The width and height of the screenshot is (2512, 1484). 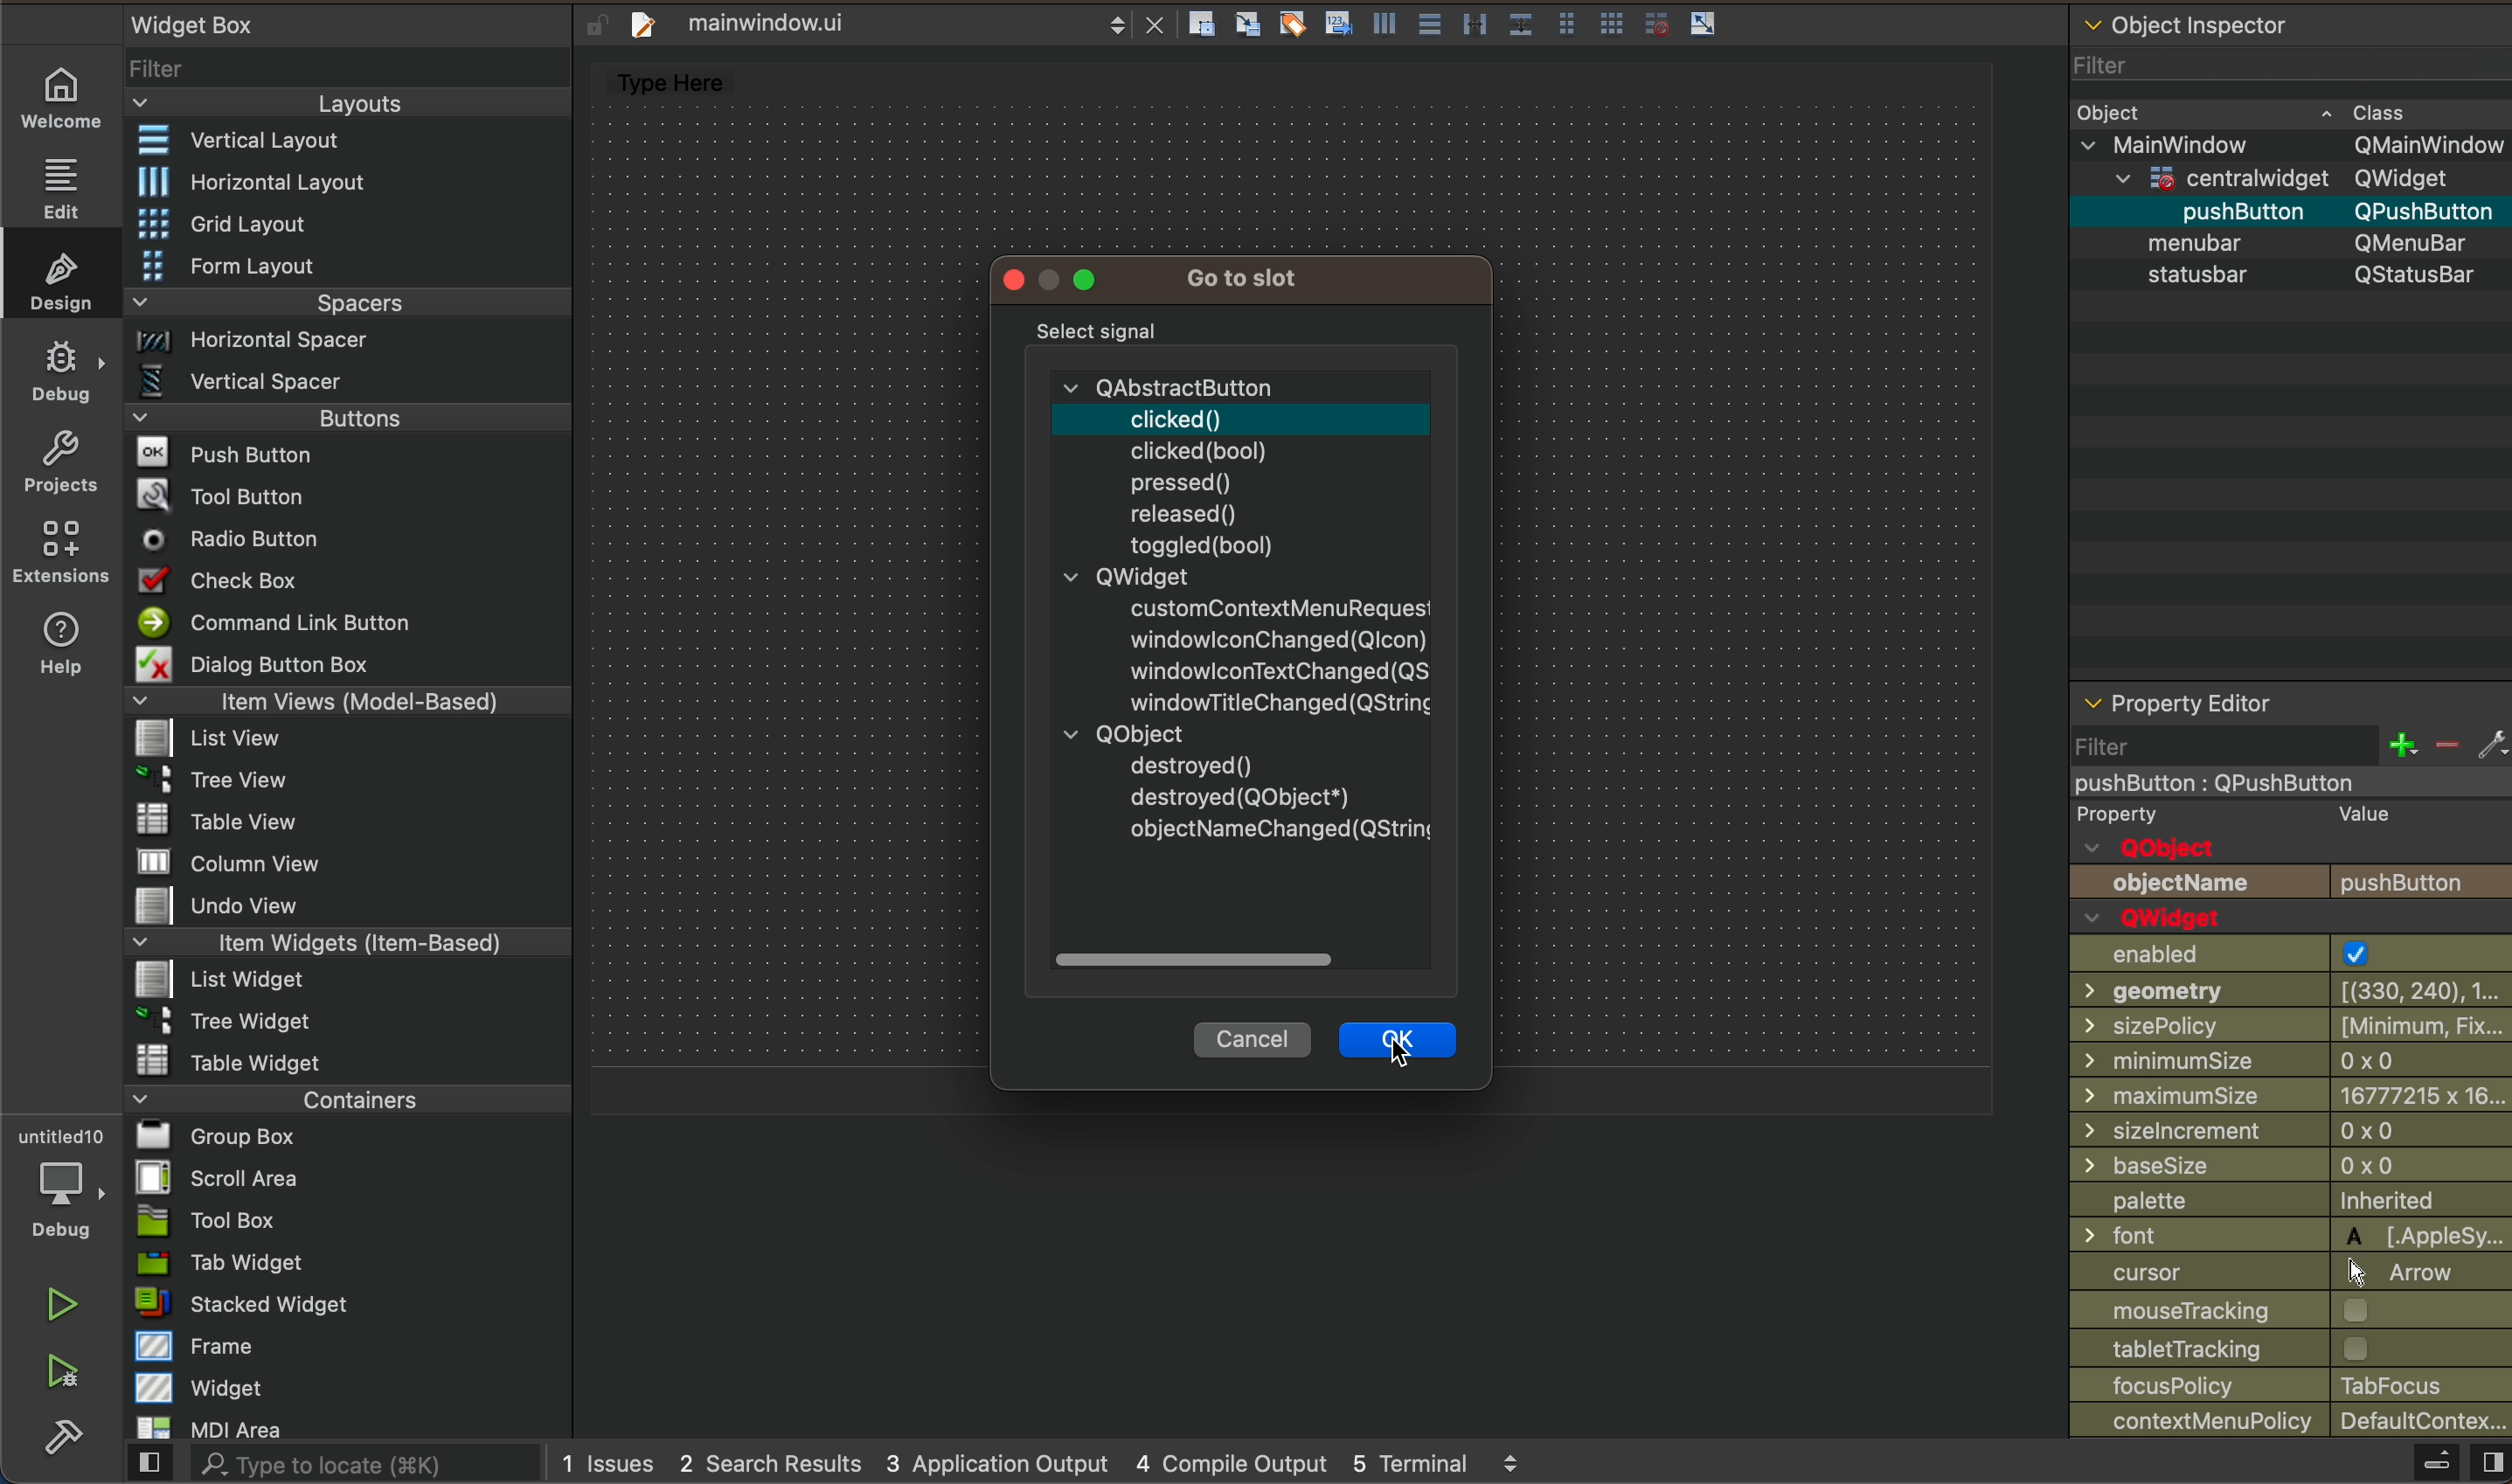 What do you see at coordinates (2292, 1423) in the screenshot?
I see `context policy` at bounding box center [2292, 1423].